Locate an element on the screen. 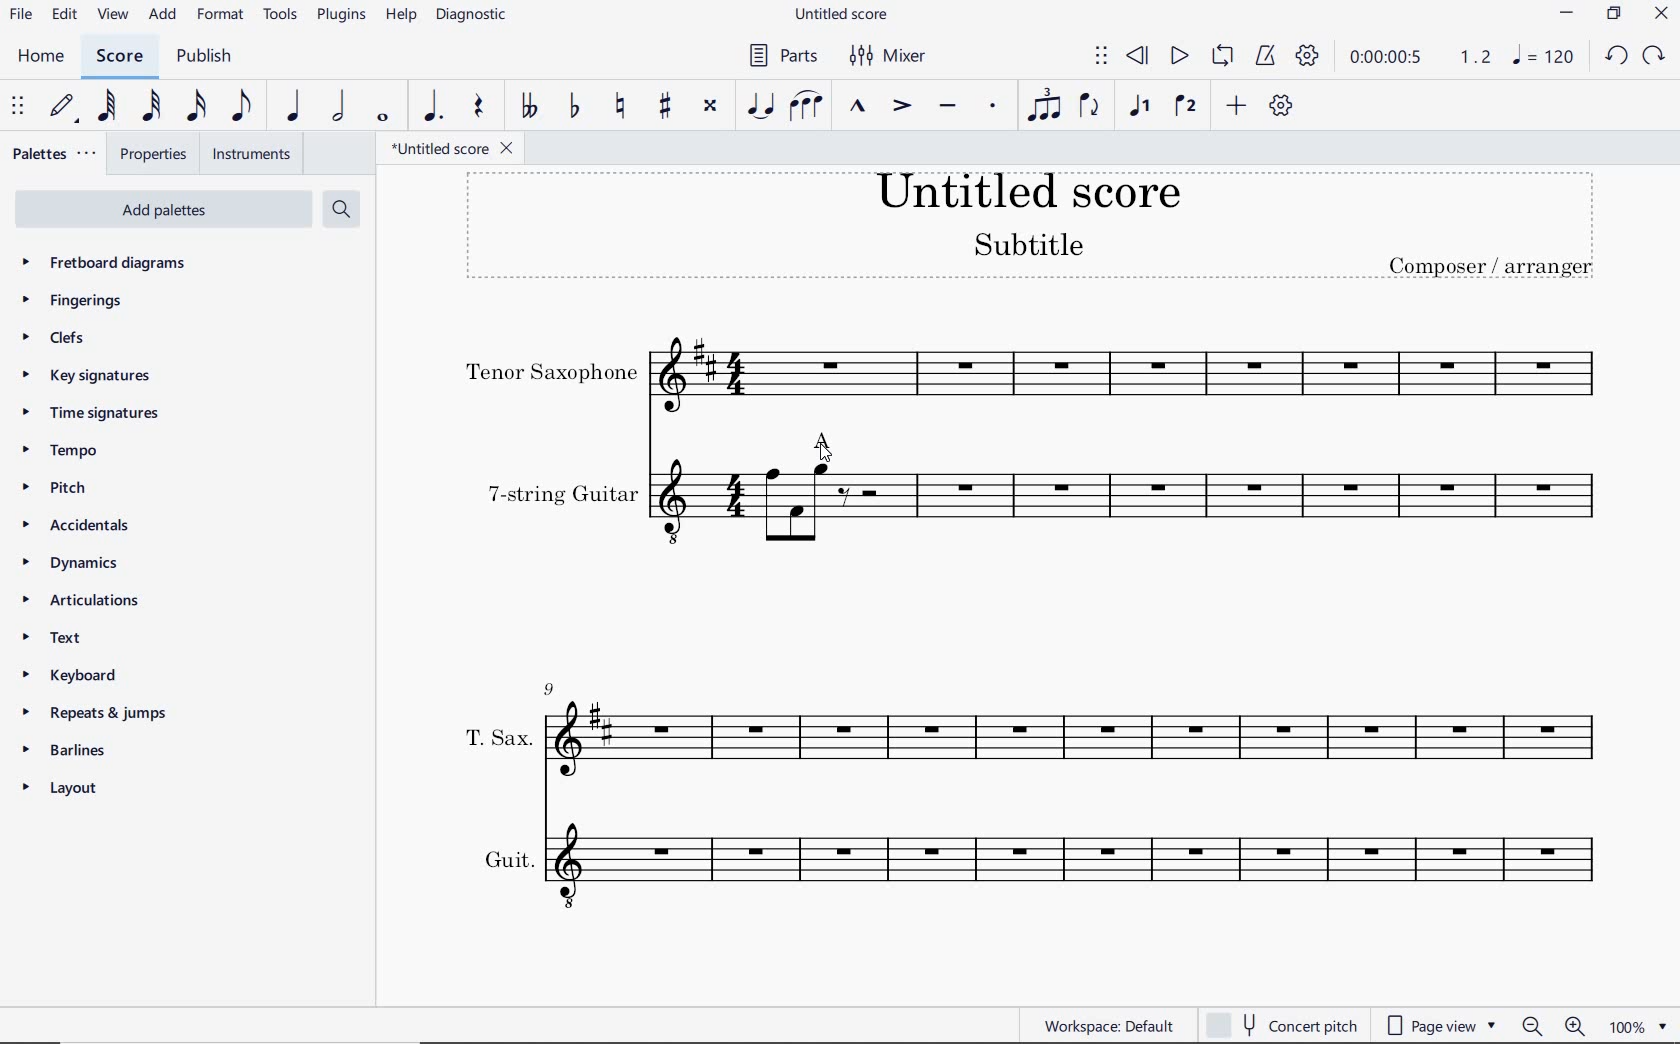 The height and width of the screenshot is (1044, 1680). TENUTO is located at coordinates (949, 104).